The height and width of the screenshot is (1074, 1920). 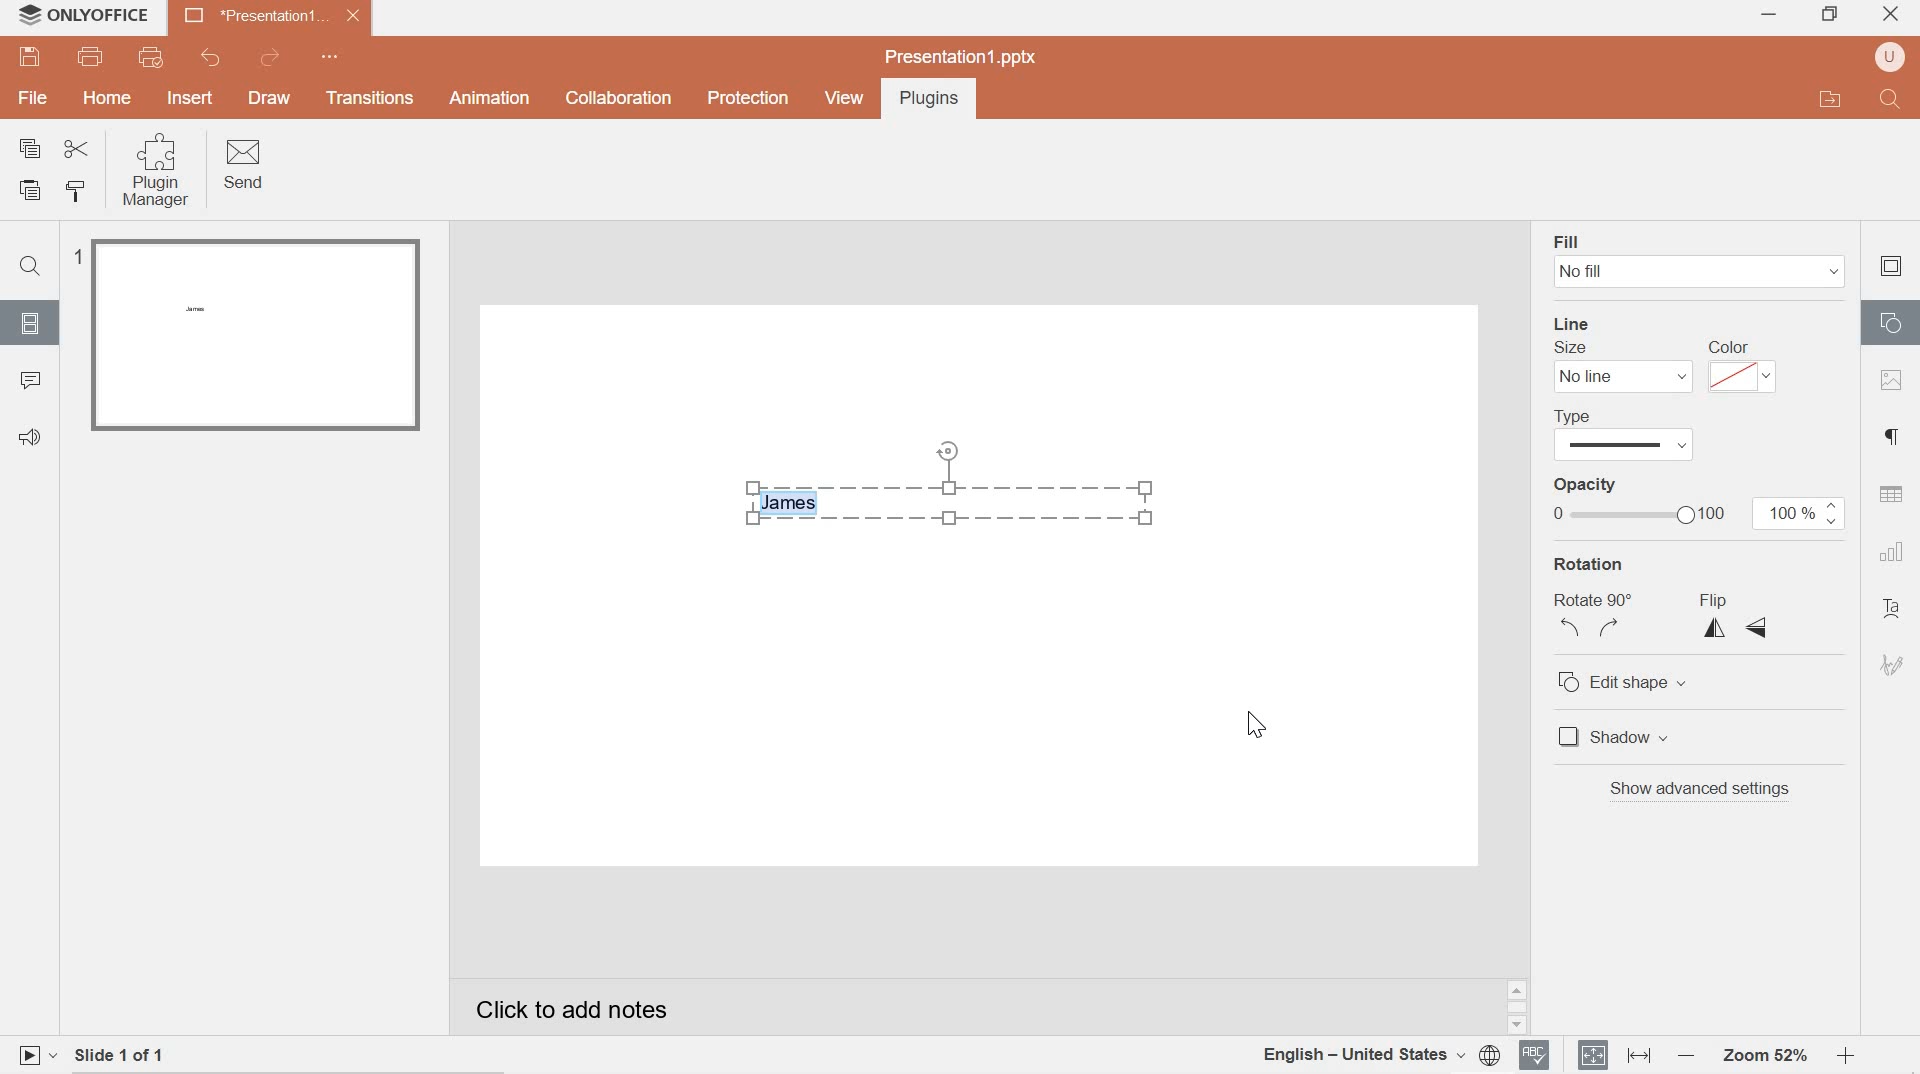 I want to click on cursor, so click(x=1254, y=728).